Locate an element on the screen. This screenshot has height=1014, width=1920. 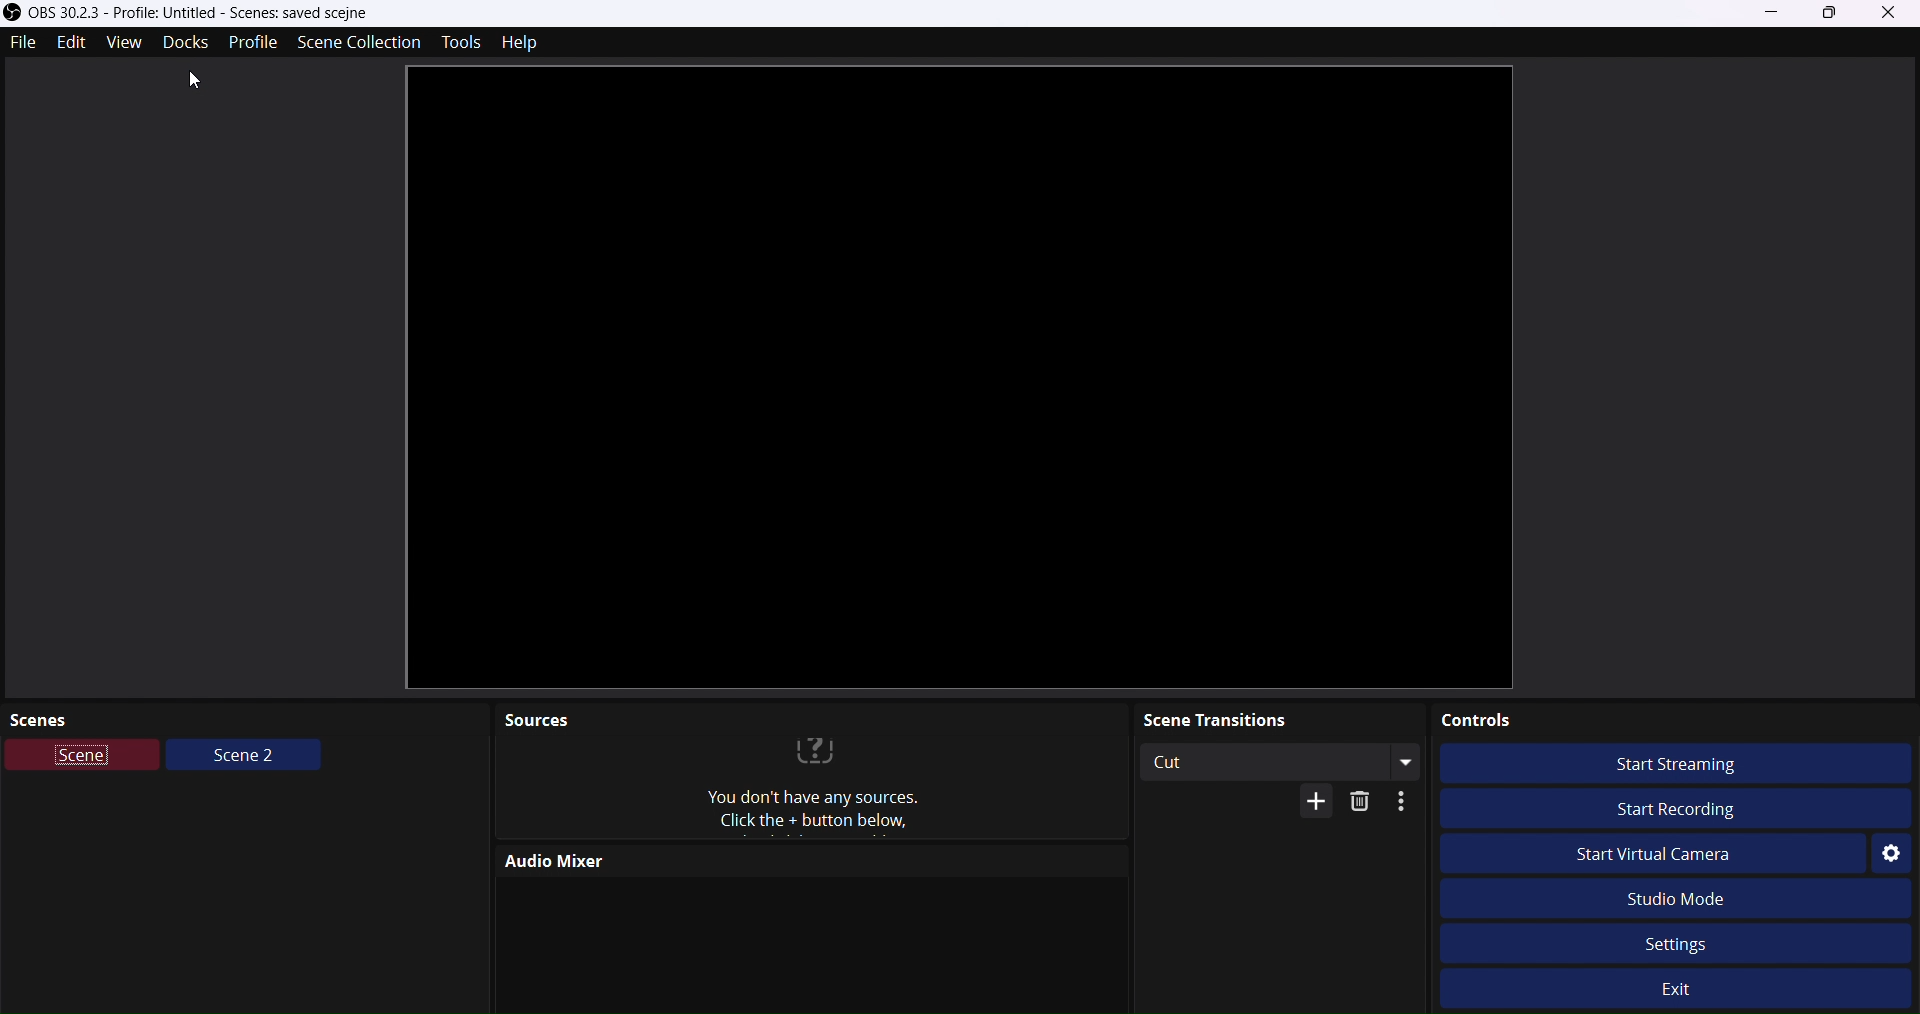
Scenes is located at coordinates (247, 720).